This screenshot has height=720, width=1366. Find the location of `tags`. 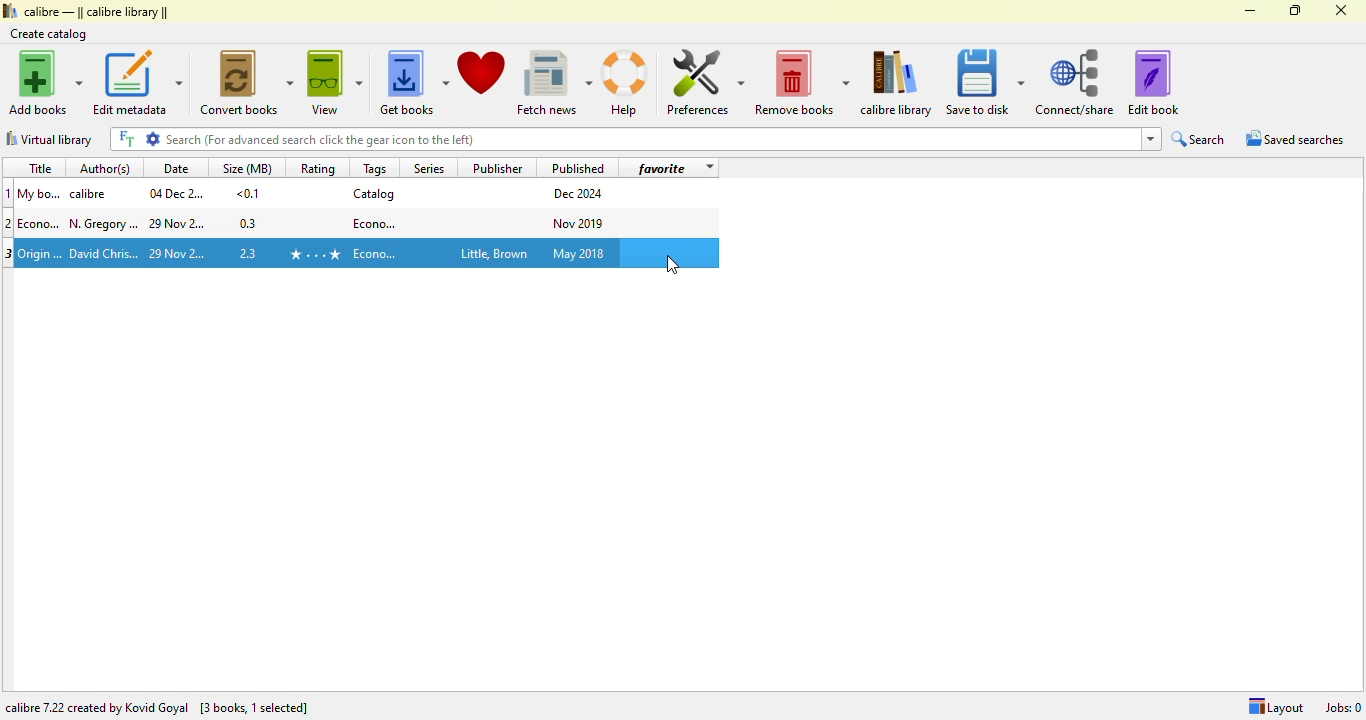

tags is located at coordinates (375, 168).